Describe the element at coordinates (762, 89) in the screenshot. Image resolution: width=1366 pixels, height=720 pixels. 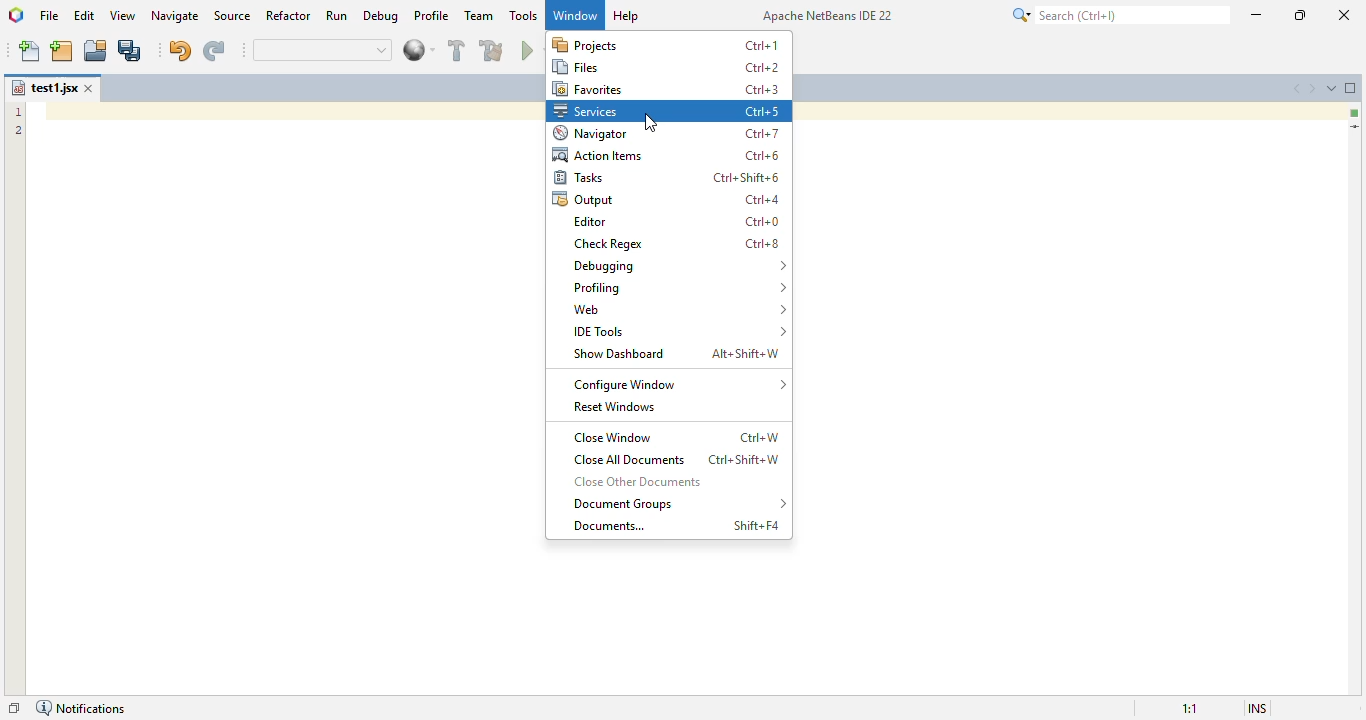
I see `shortcut for favorites` at that location.